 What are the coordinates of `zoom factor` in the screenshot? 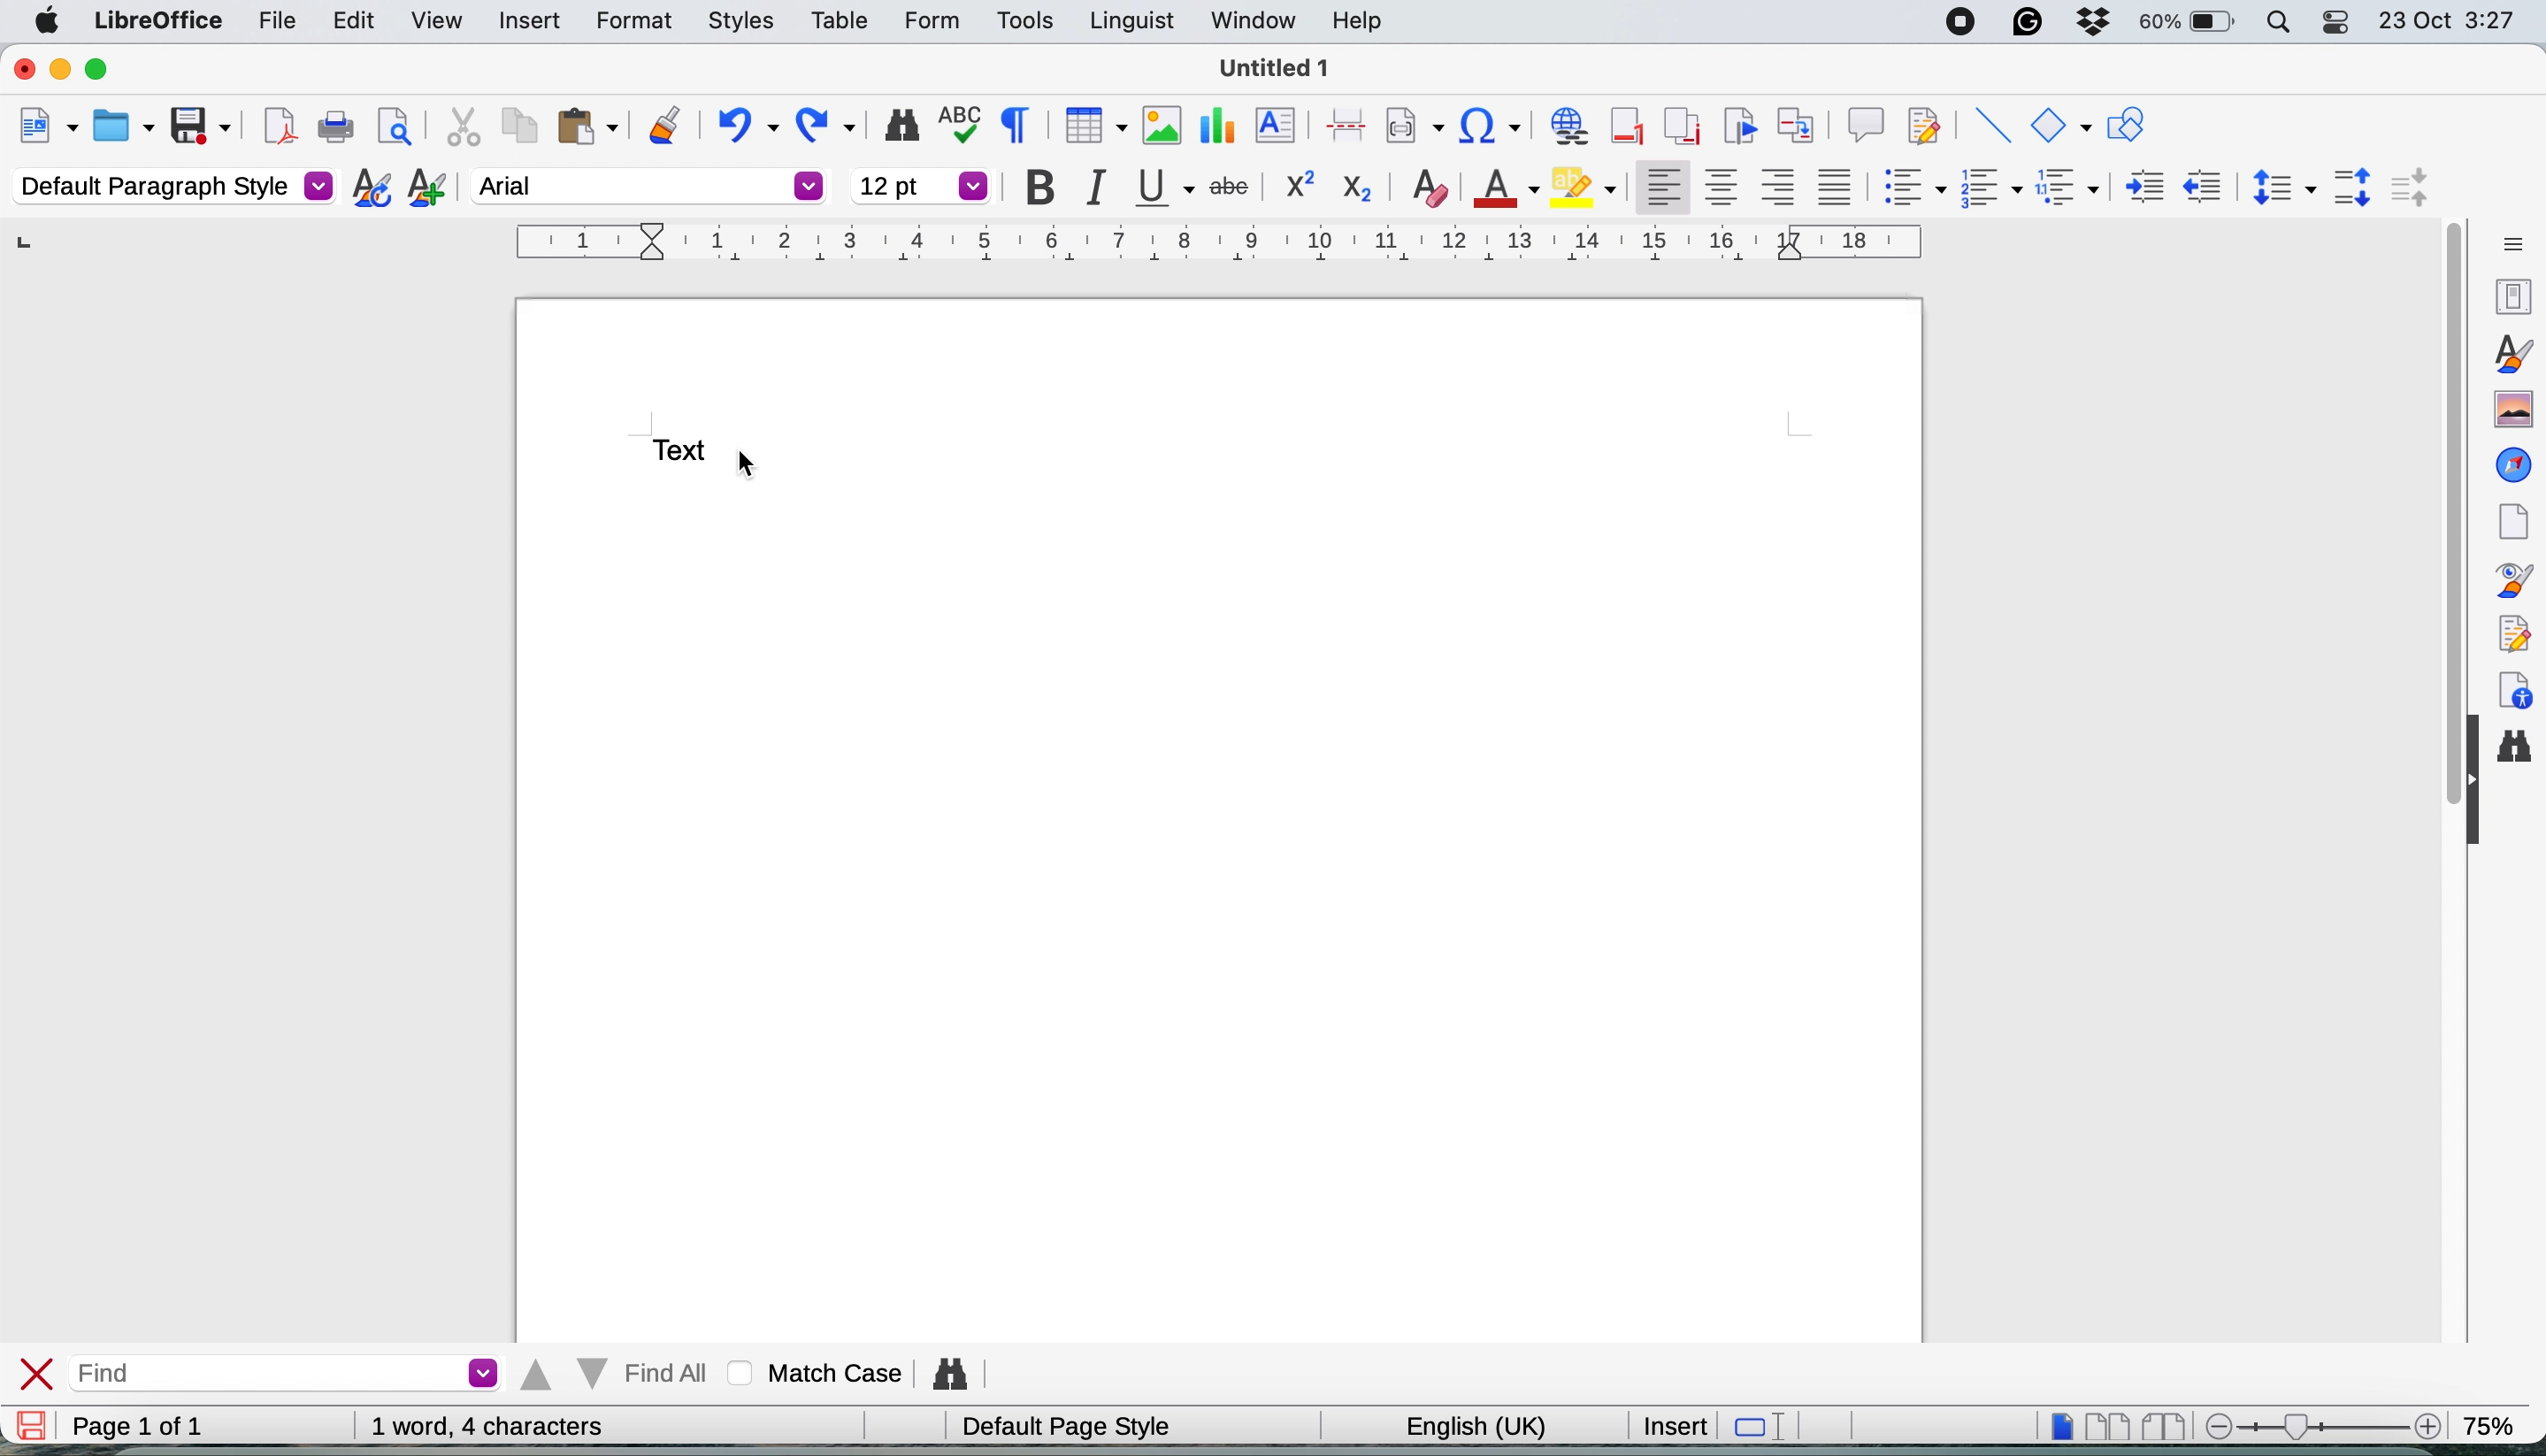 It's located at (2499, 1423).